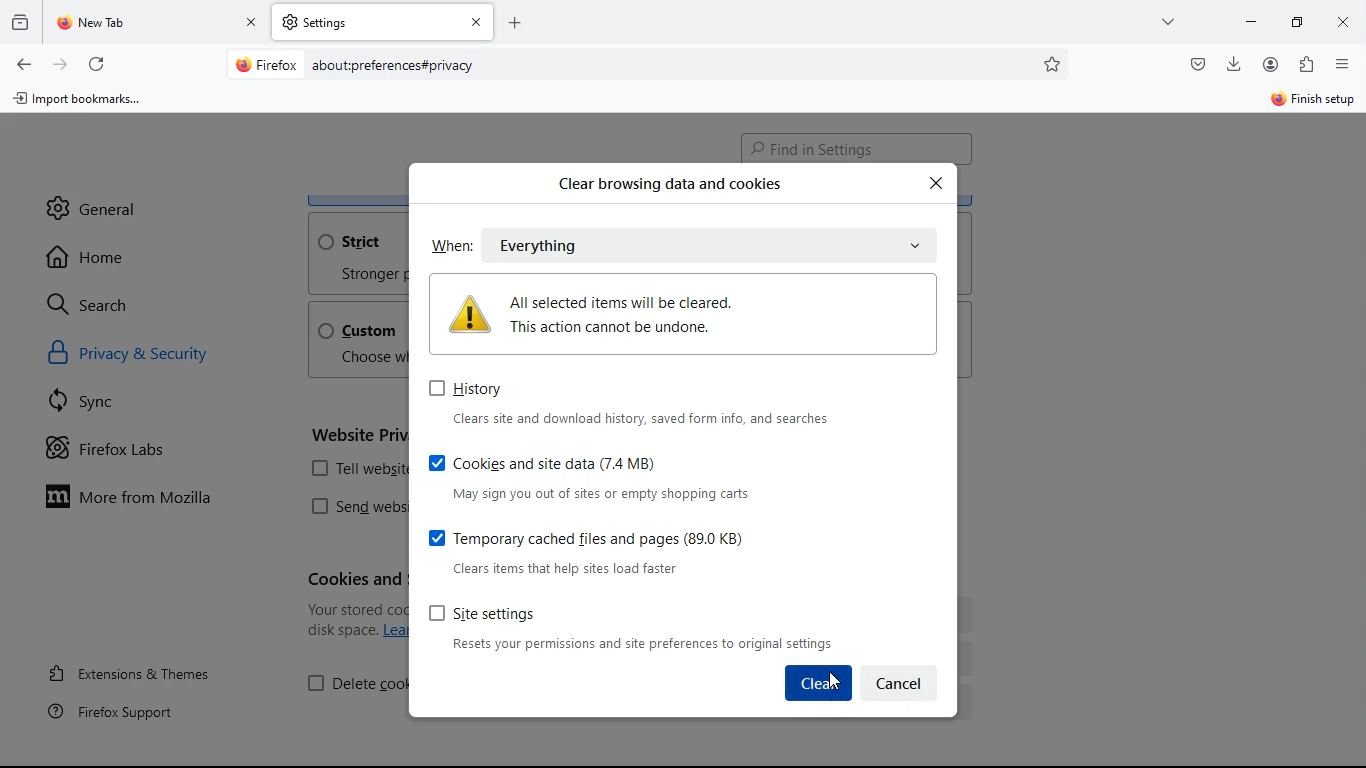  What do you see at coordinates (100, 304) in the screenshot?
I see `search` at bounding box center [100, 304].